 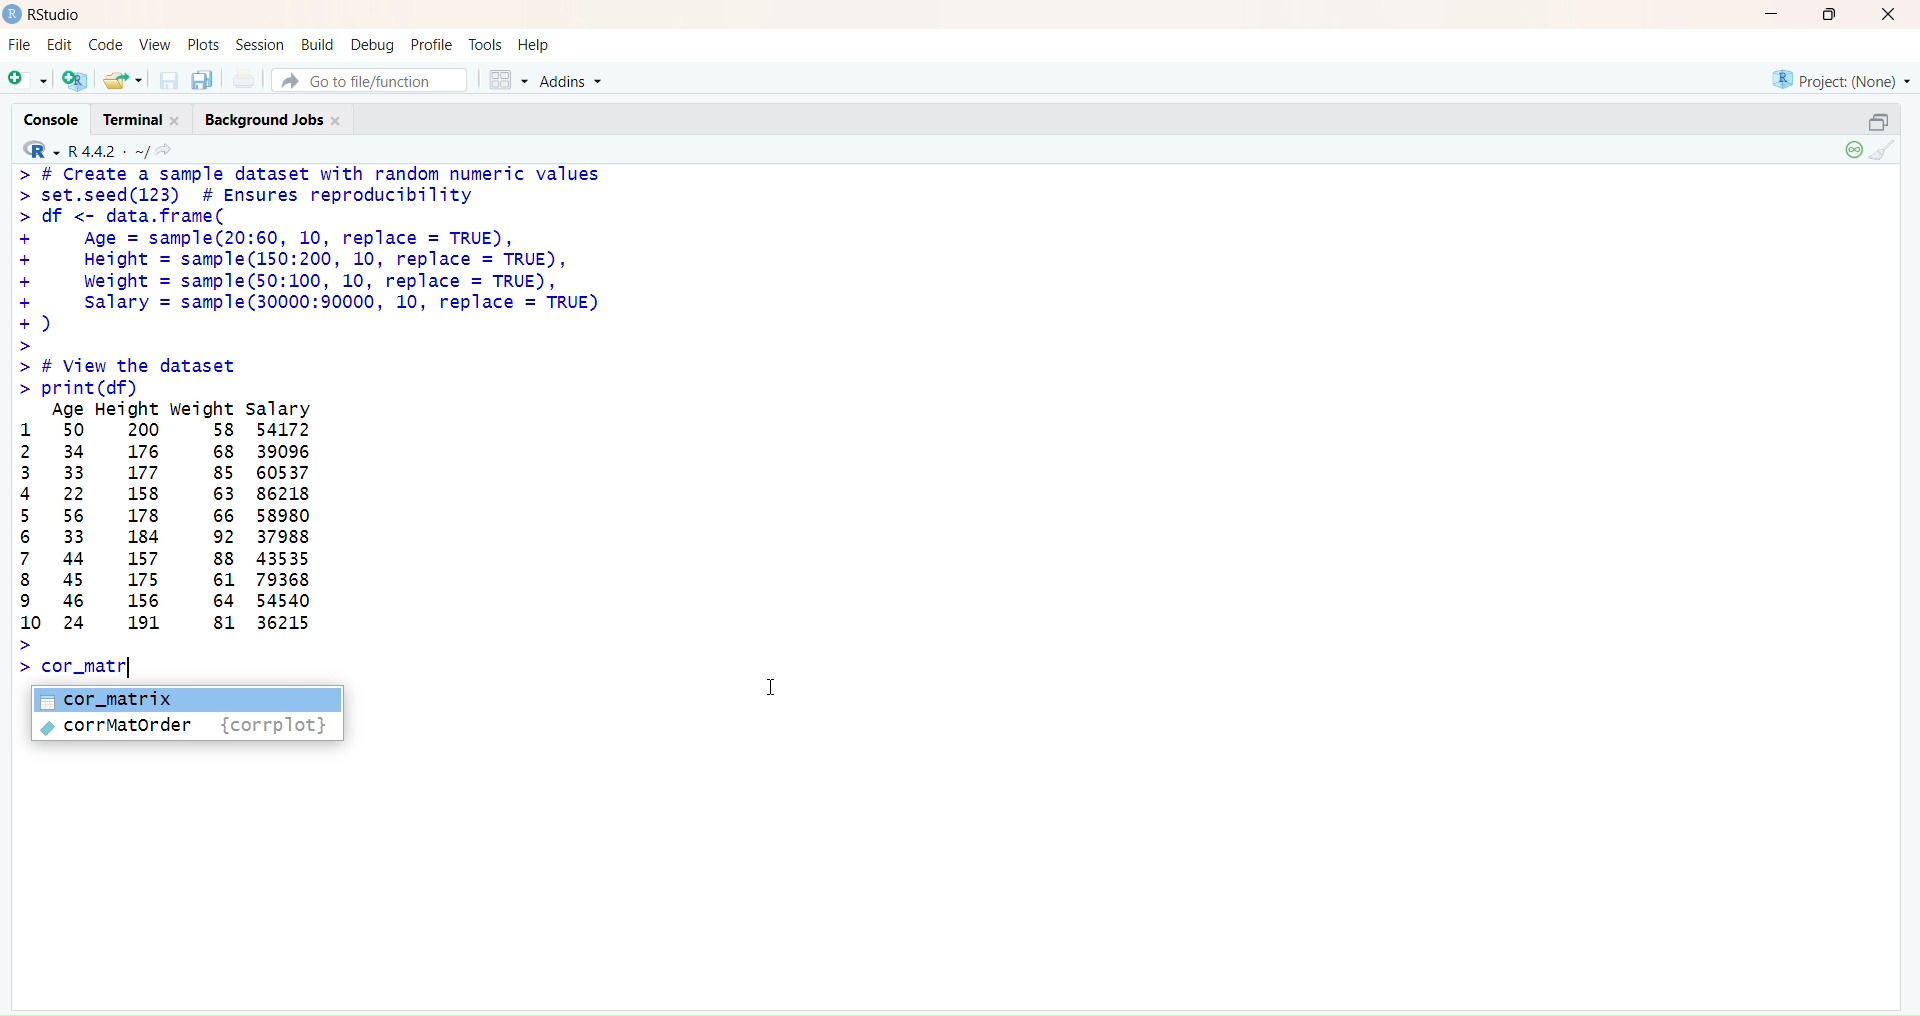 I want to click on > # Create a sample dataset with random numeric values
> set.seed(123) # Ensures reproducibility
> df <- data.frame(
+ Age = sample(20:60, 10, replace = TRUE),
+ Height = sample(150:200, 10, replace = TRUE),
+ Weight = sample(50:100, 10, replace = TRUE),
+ Salary = samp1e(30000:90000, 10, replace = TRUE)
+)
>
> # View the dataset
> print (df)
Age Height weight salary
1 50 200 58 54172
2 34 176 68 39096
3 33 177 85 60537
4 22 158 63 86218
5 56 178 66 58980
6 33 184 92 37988
7 44 157 88 43535
8 45 175 61 79368
9 46 156 64 54540
10 24 191 81 36215
>
>, so click(x=332, y=419).